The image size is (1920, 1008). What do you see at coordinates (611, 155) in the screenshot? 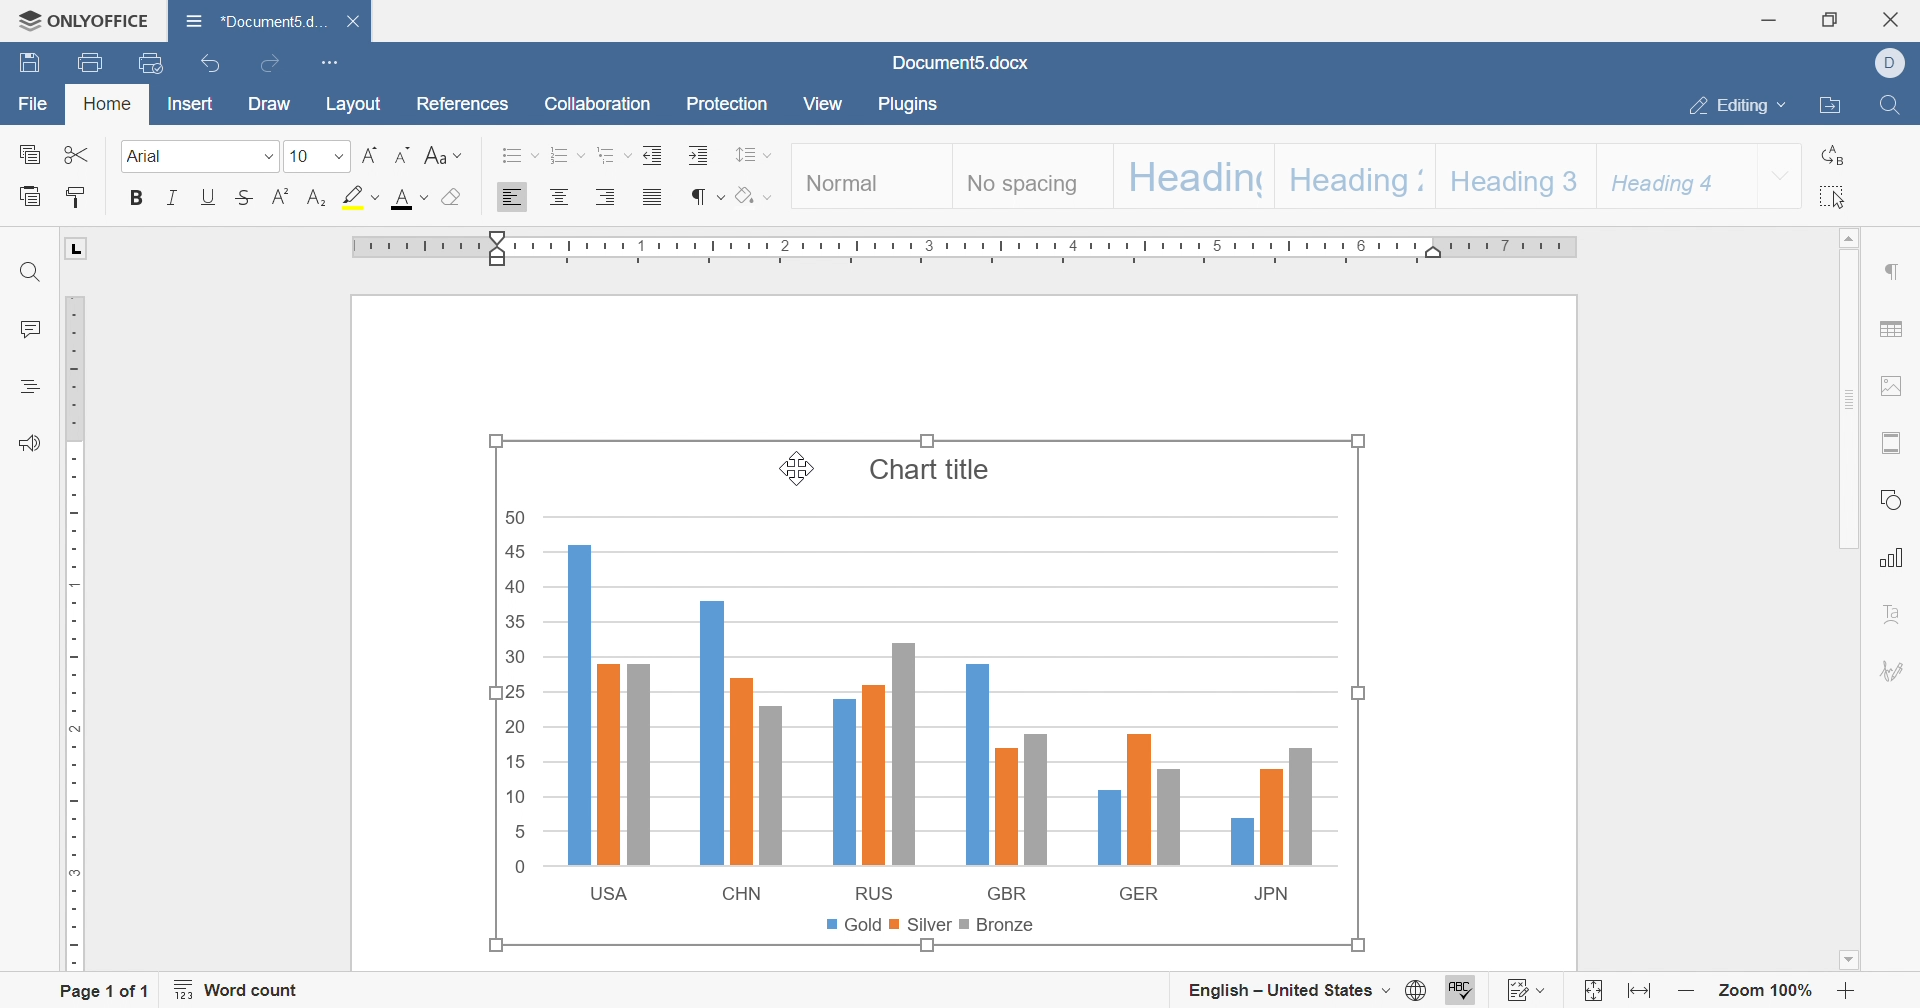
I see `multilevel list` at bounding box center [611, 155].